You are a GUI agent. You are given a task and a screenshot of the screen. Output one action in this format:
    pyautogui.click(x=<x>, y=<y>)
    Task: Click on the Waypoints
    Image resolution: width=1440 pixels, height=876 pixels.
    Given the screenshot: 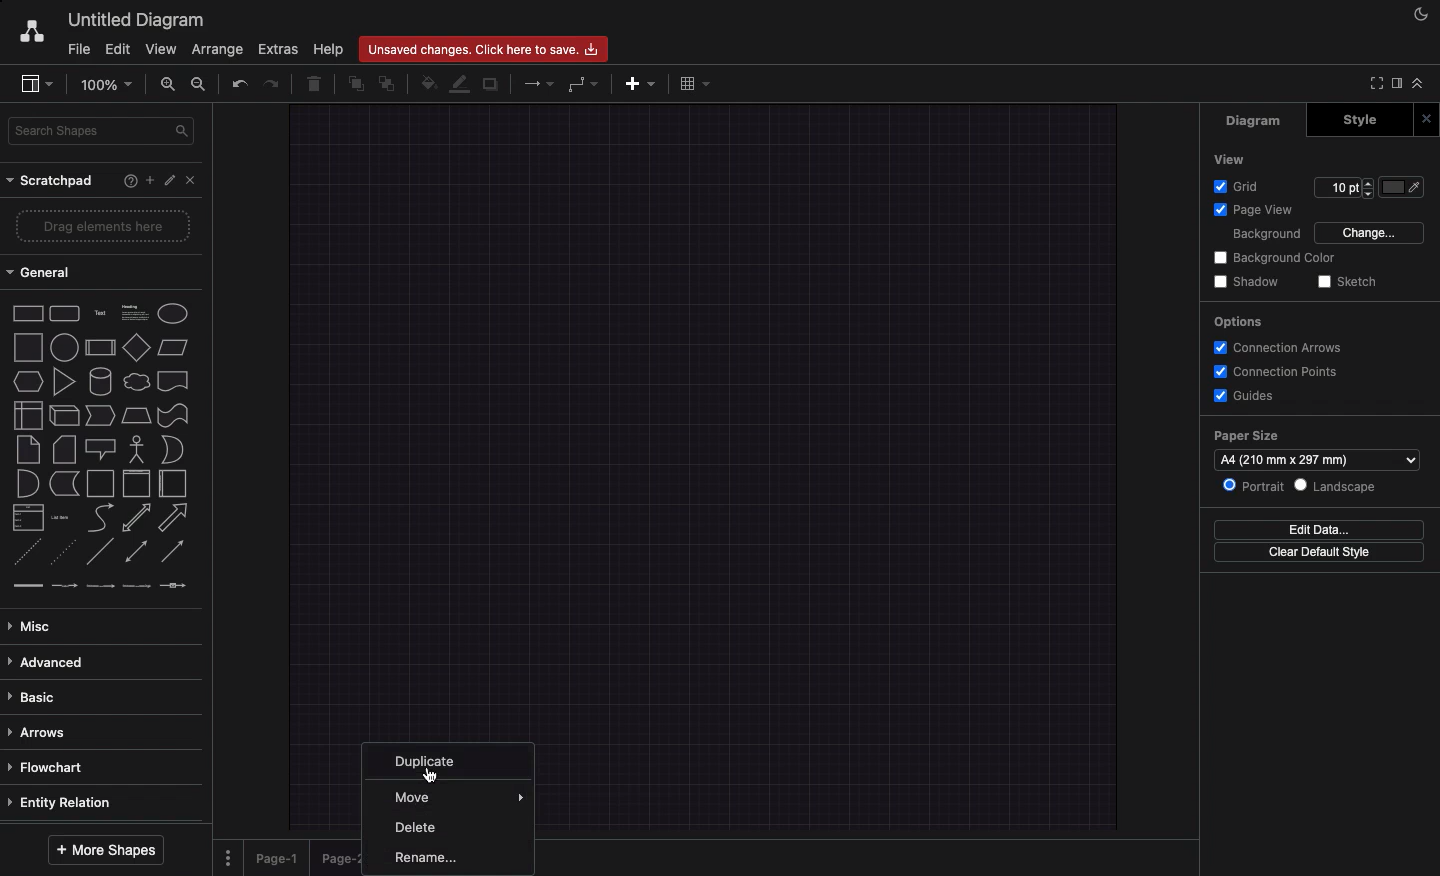 What is the action you would take?
    pyautogui.click(x=582, y=82)
    